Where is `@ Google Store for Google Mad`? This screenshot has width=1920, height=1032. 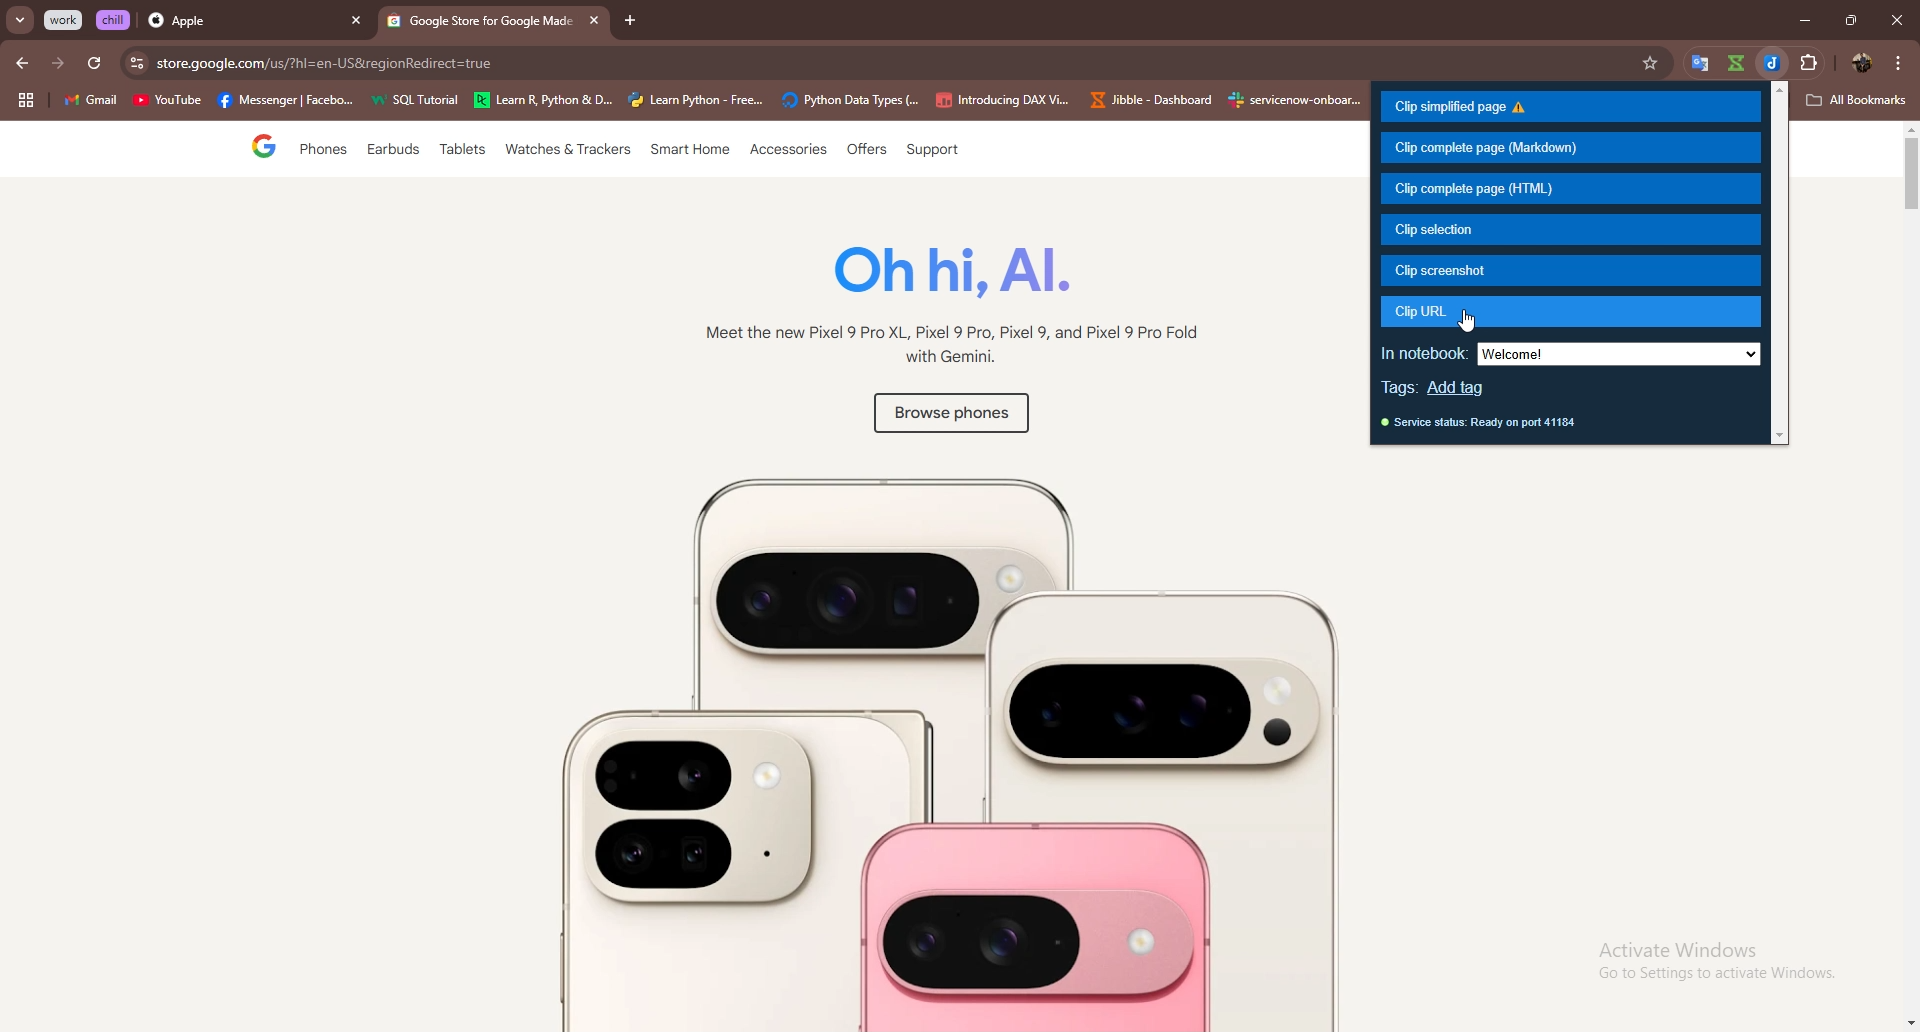 @ Google Store for Google Mad is located at coordinates (480, 25).